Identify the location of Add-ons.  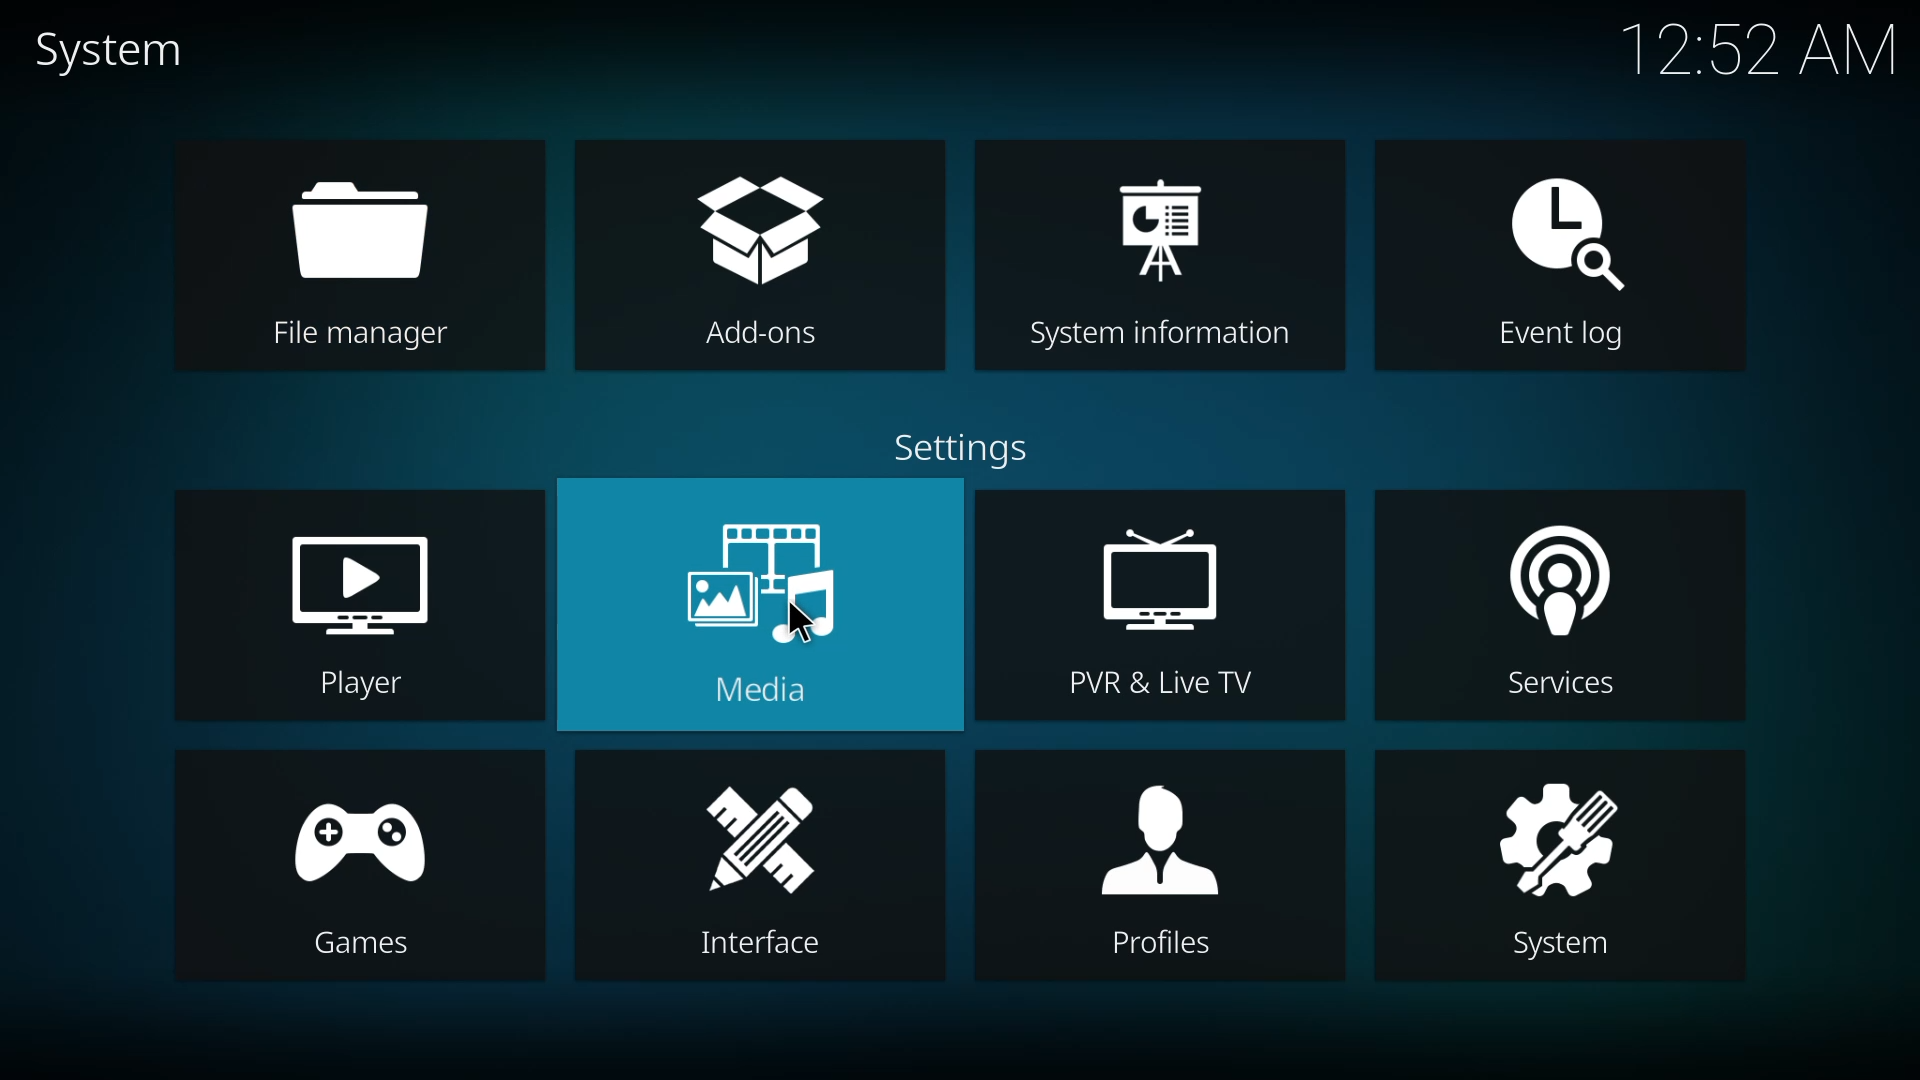
(765, 336).